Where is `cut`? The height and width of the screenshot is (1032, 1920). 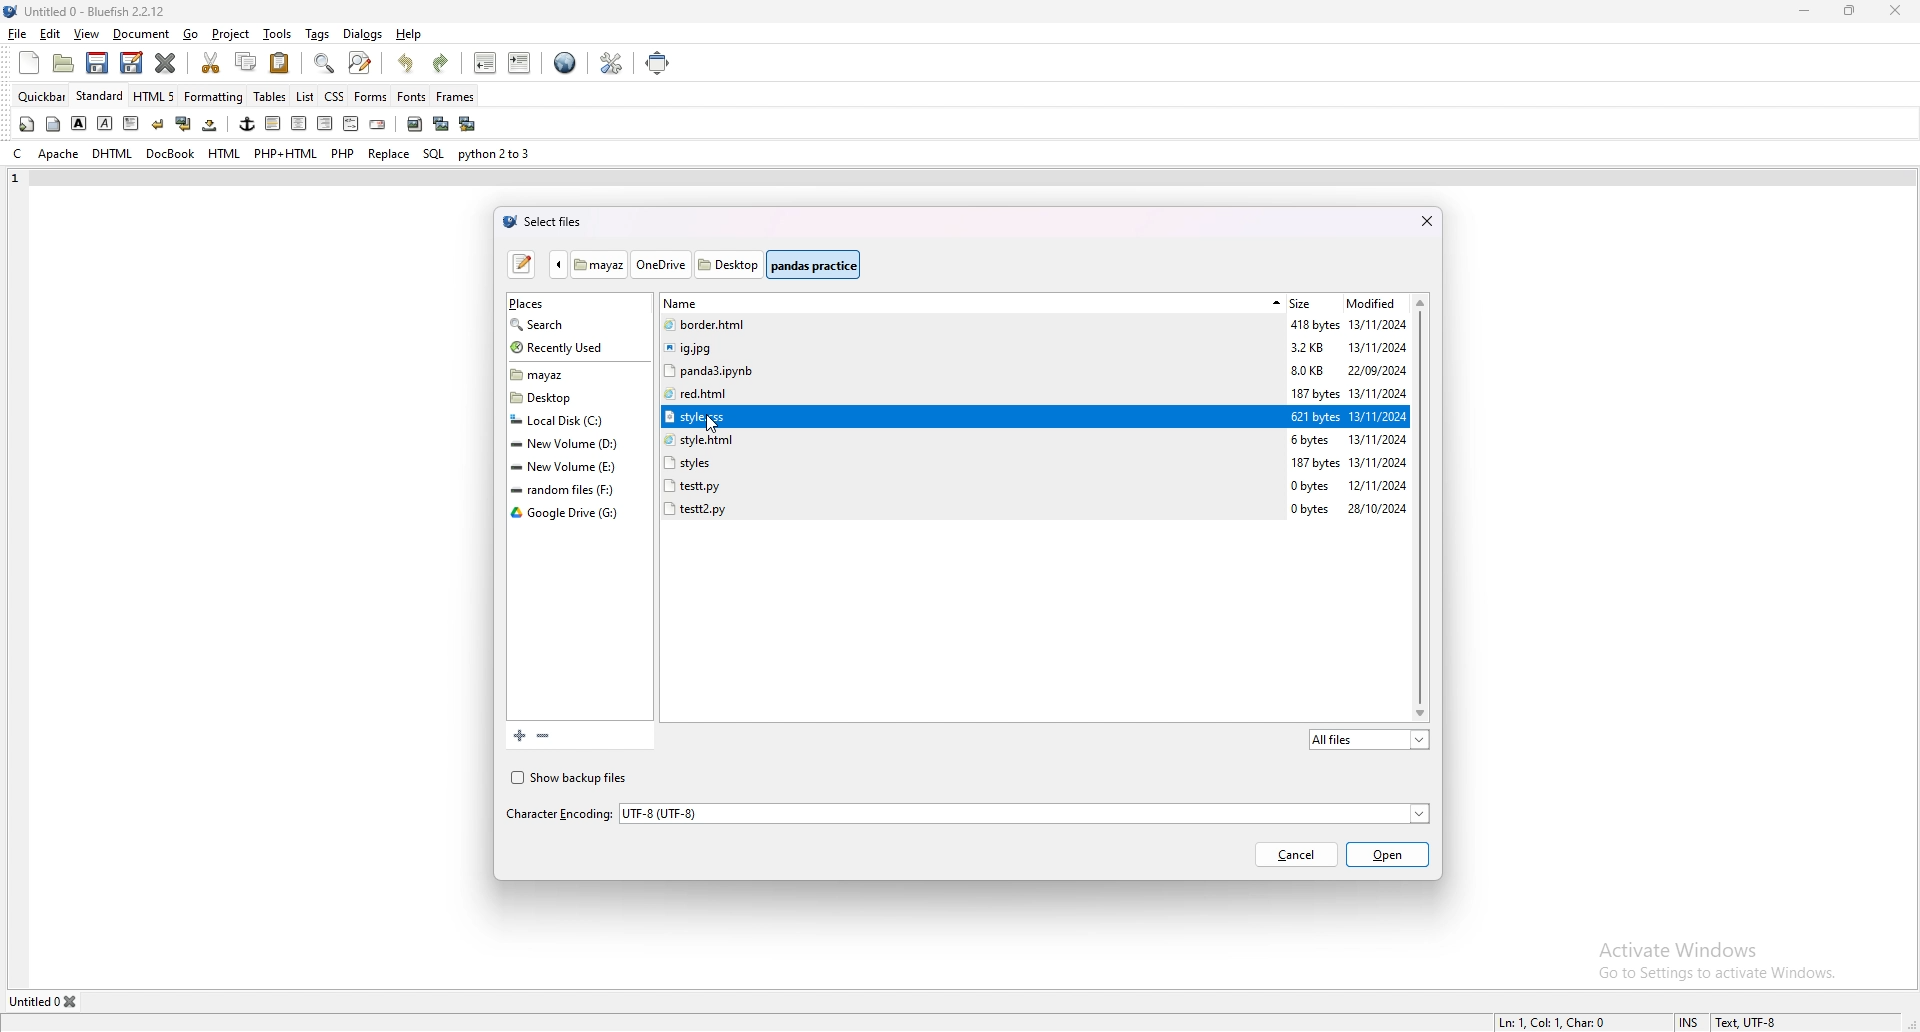 cut is located at coordinates (212, 62).